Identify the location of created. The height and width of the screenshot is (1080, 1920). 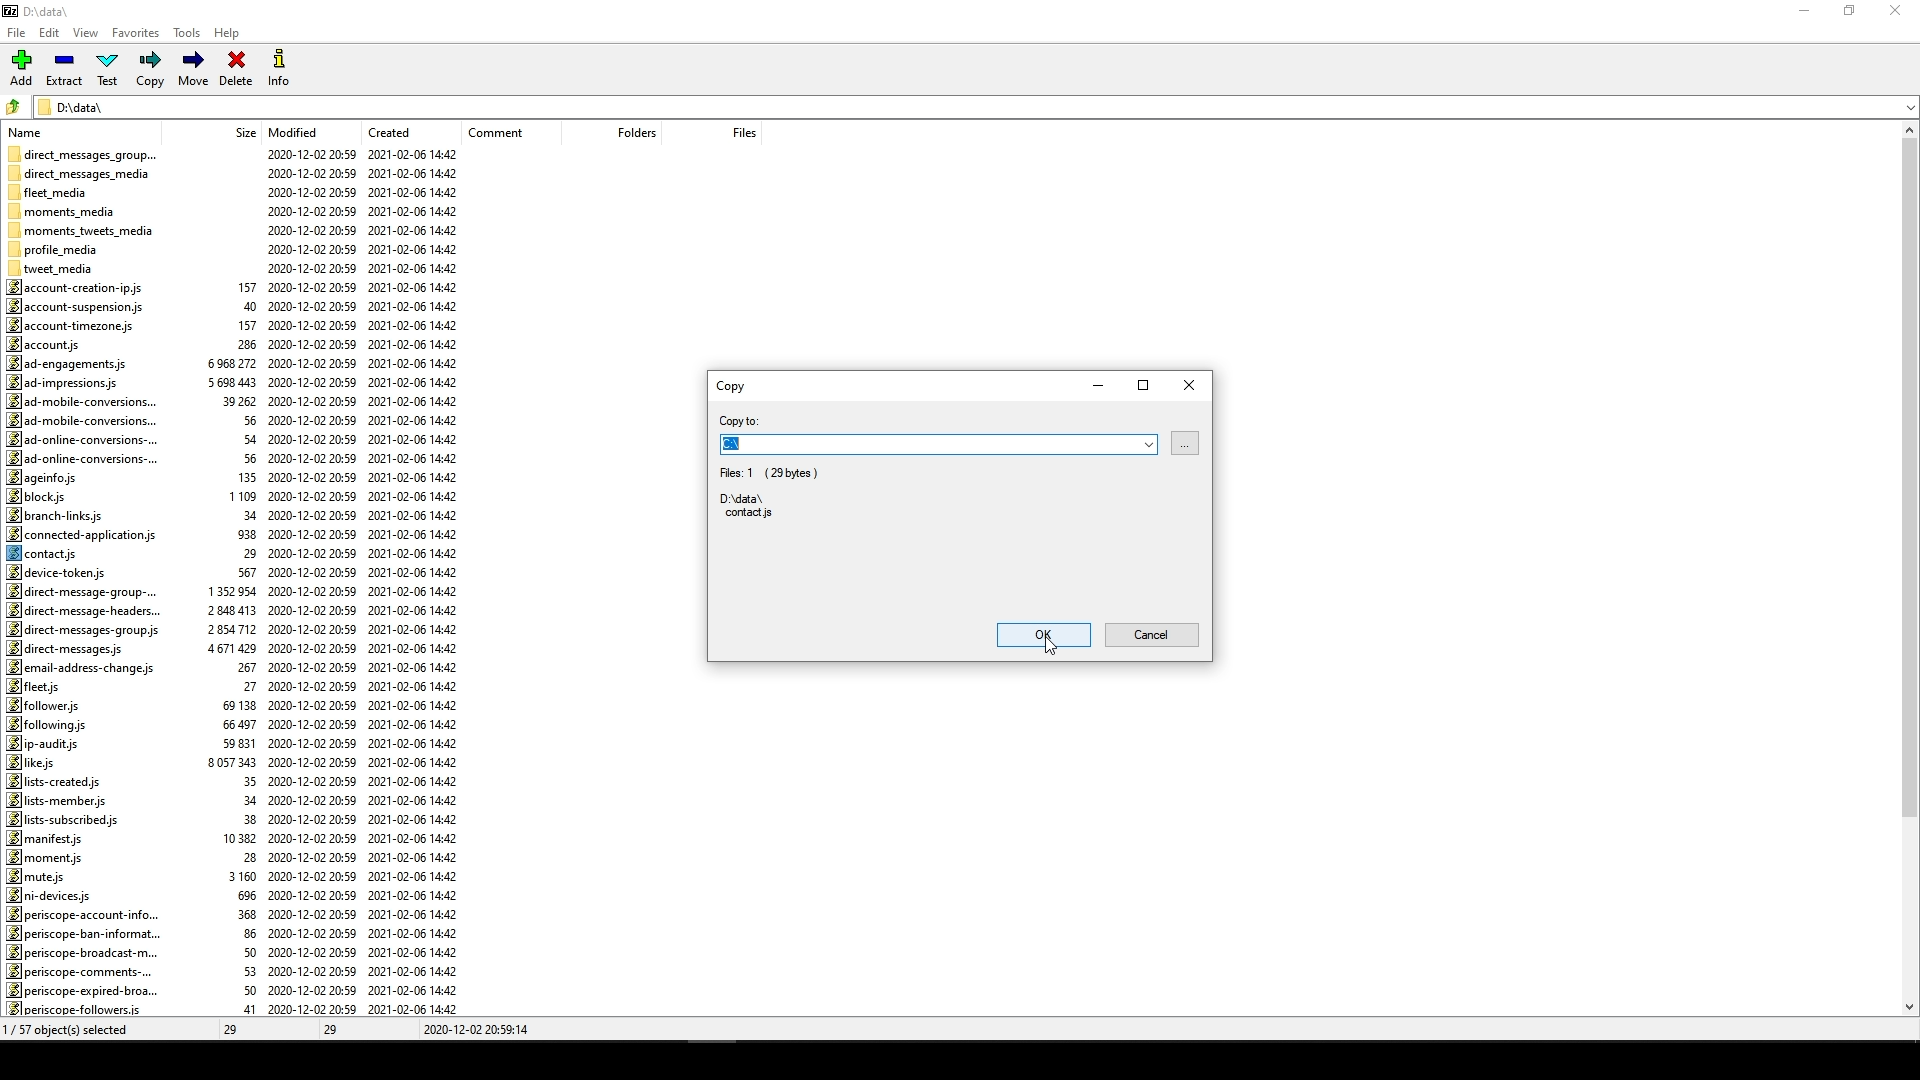
(388, 131).